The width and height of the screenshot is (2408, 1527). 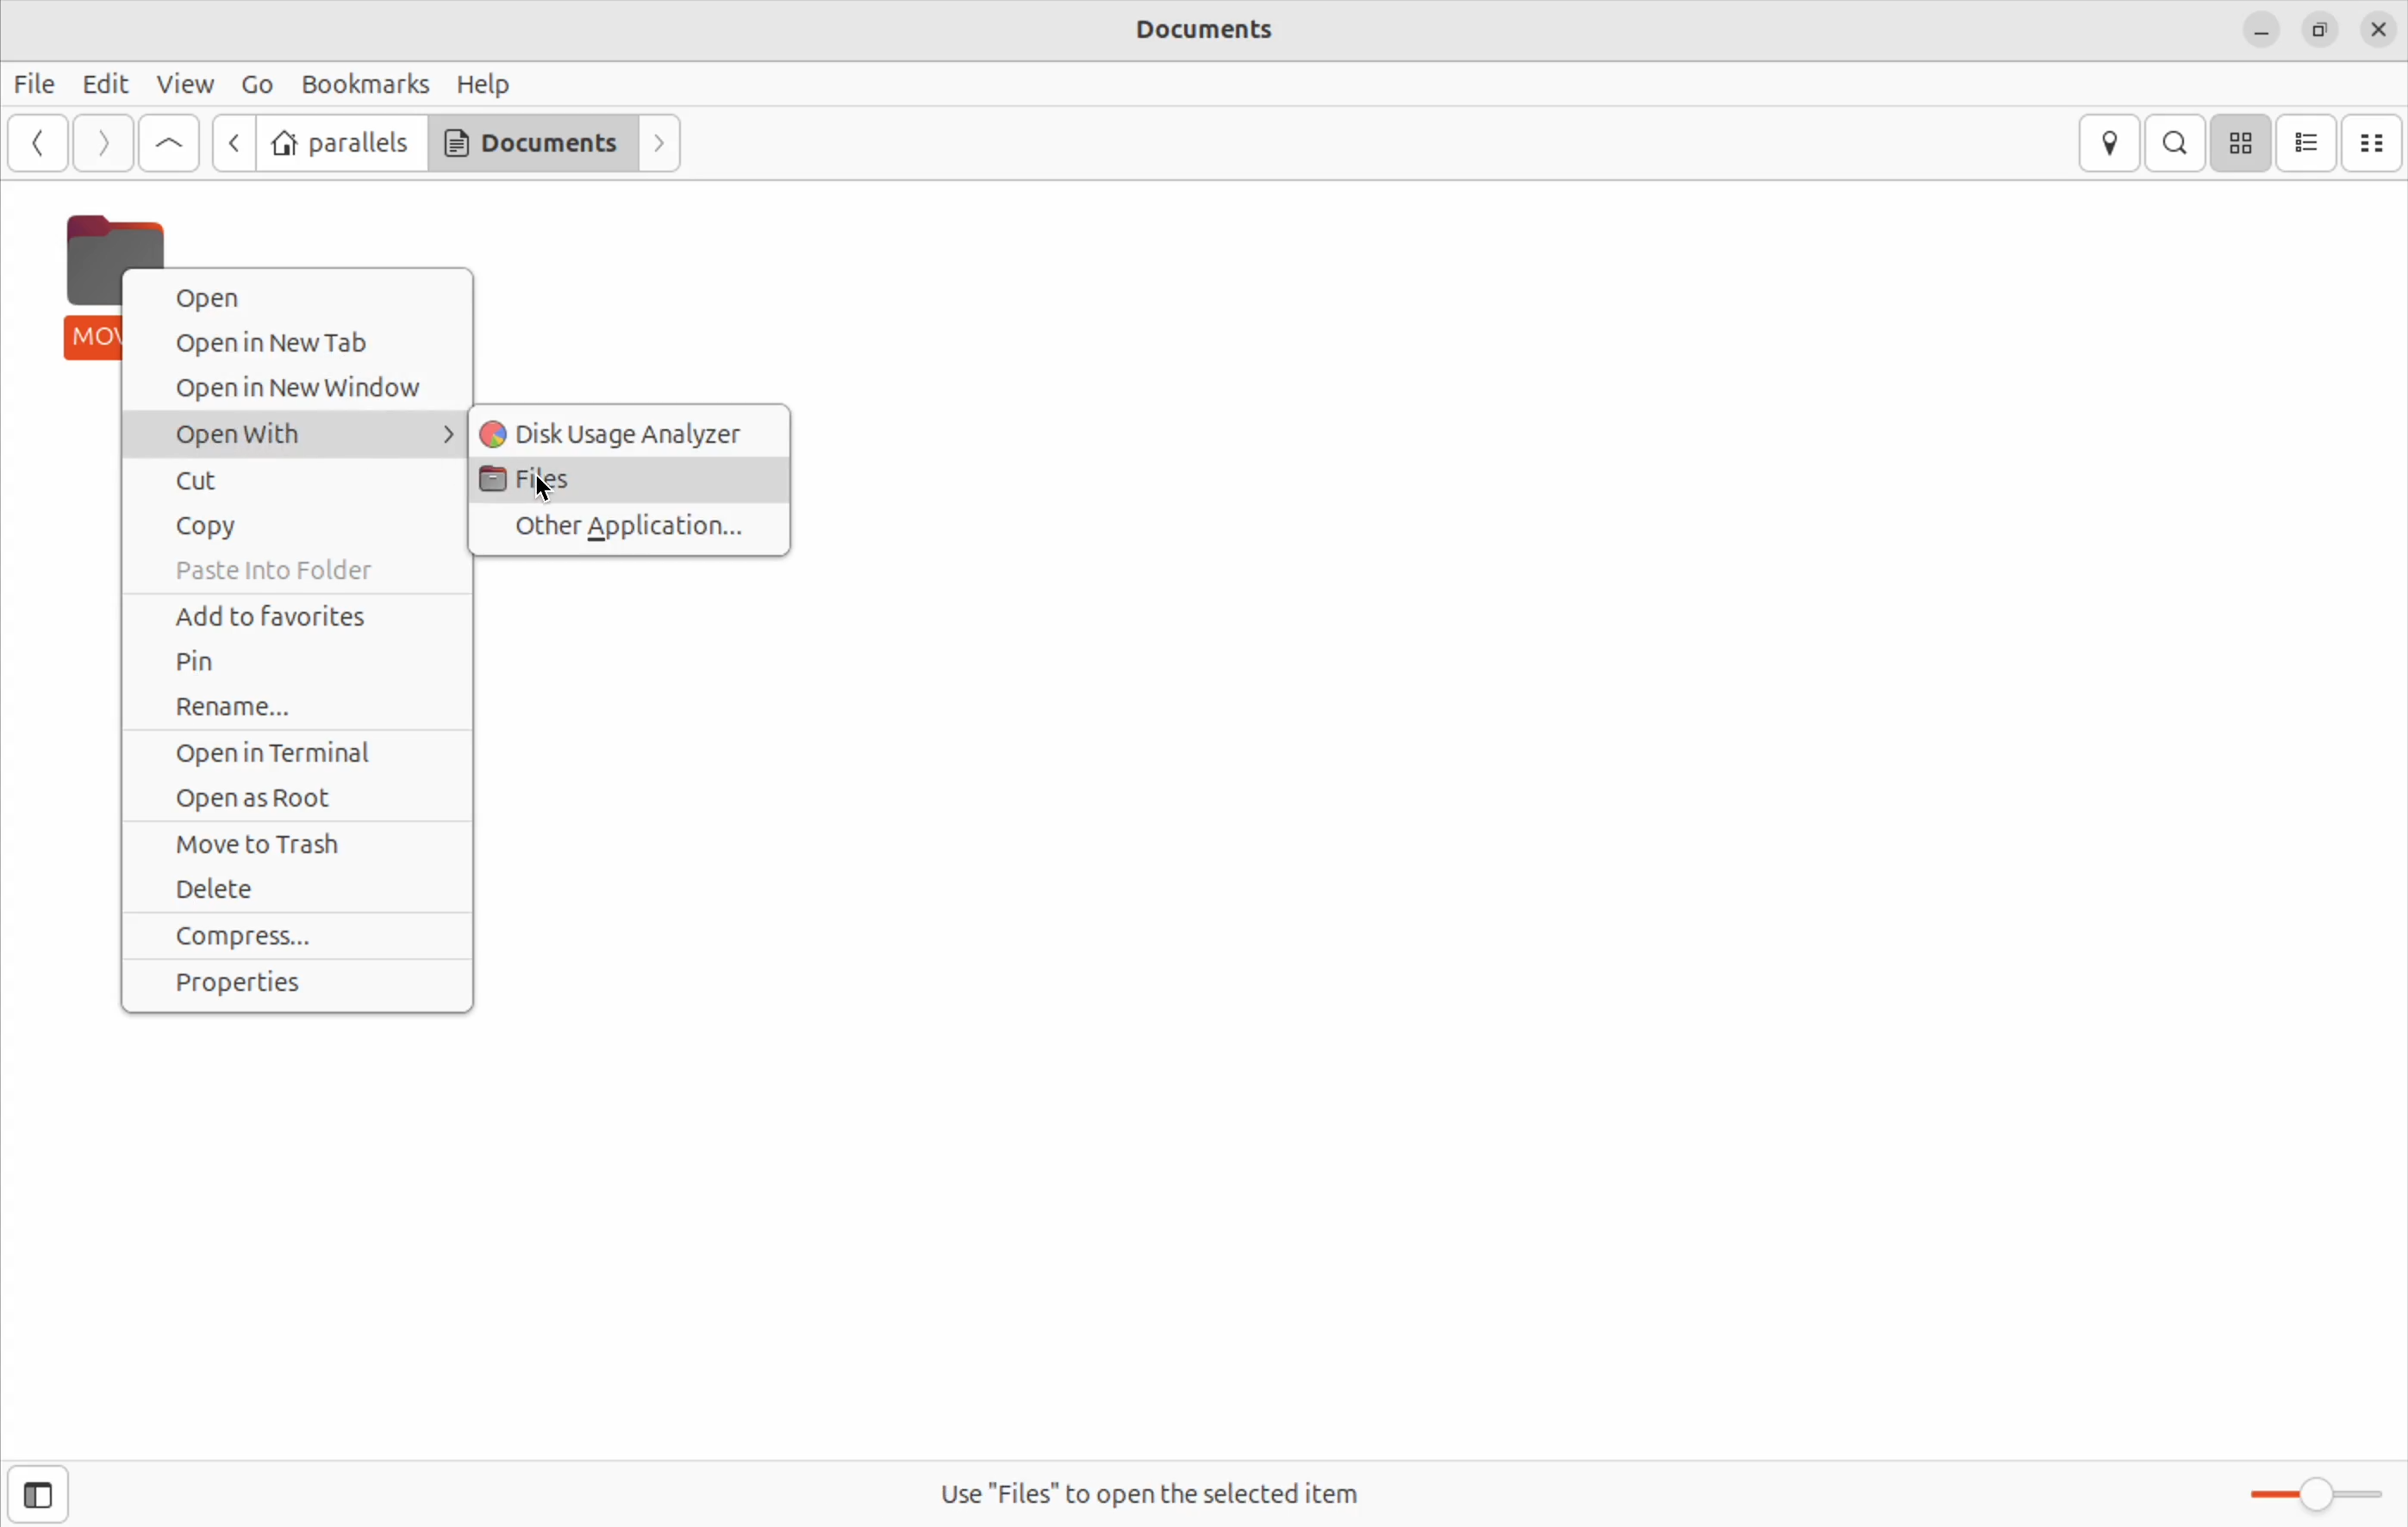 I want to click on Disk Usage Analyzer, so click(x=631, y=430).